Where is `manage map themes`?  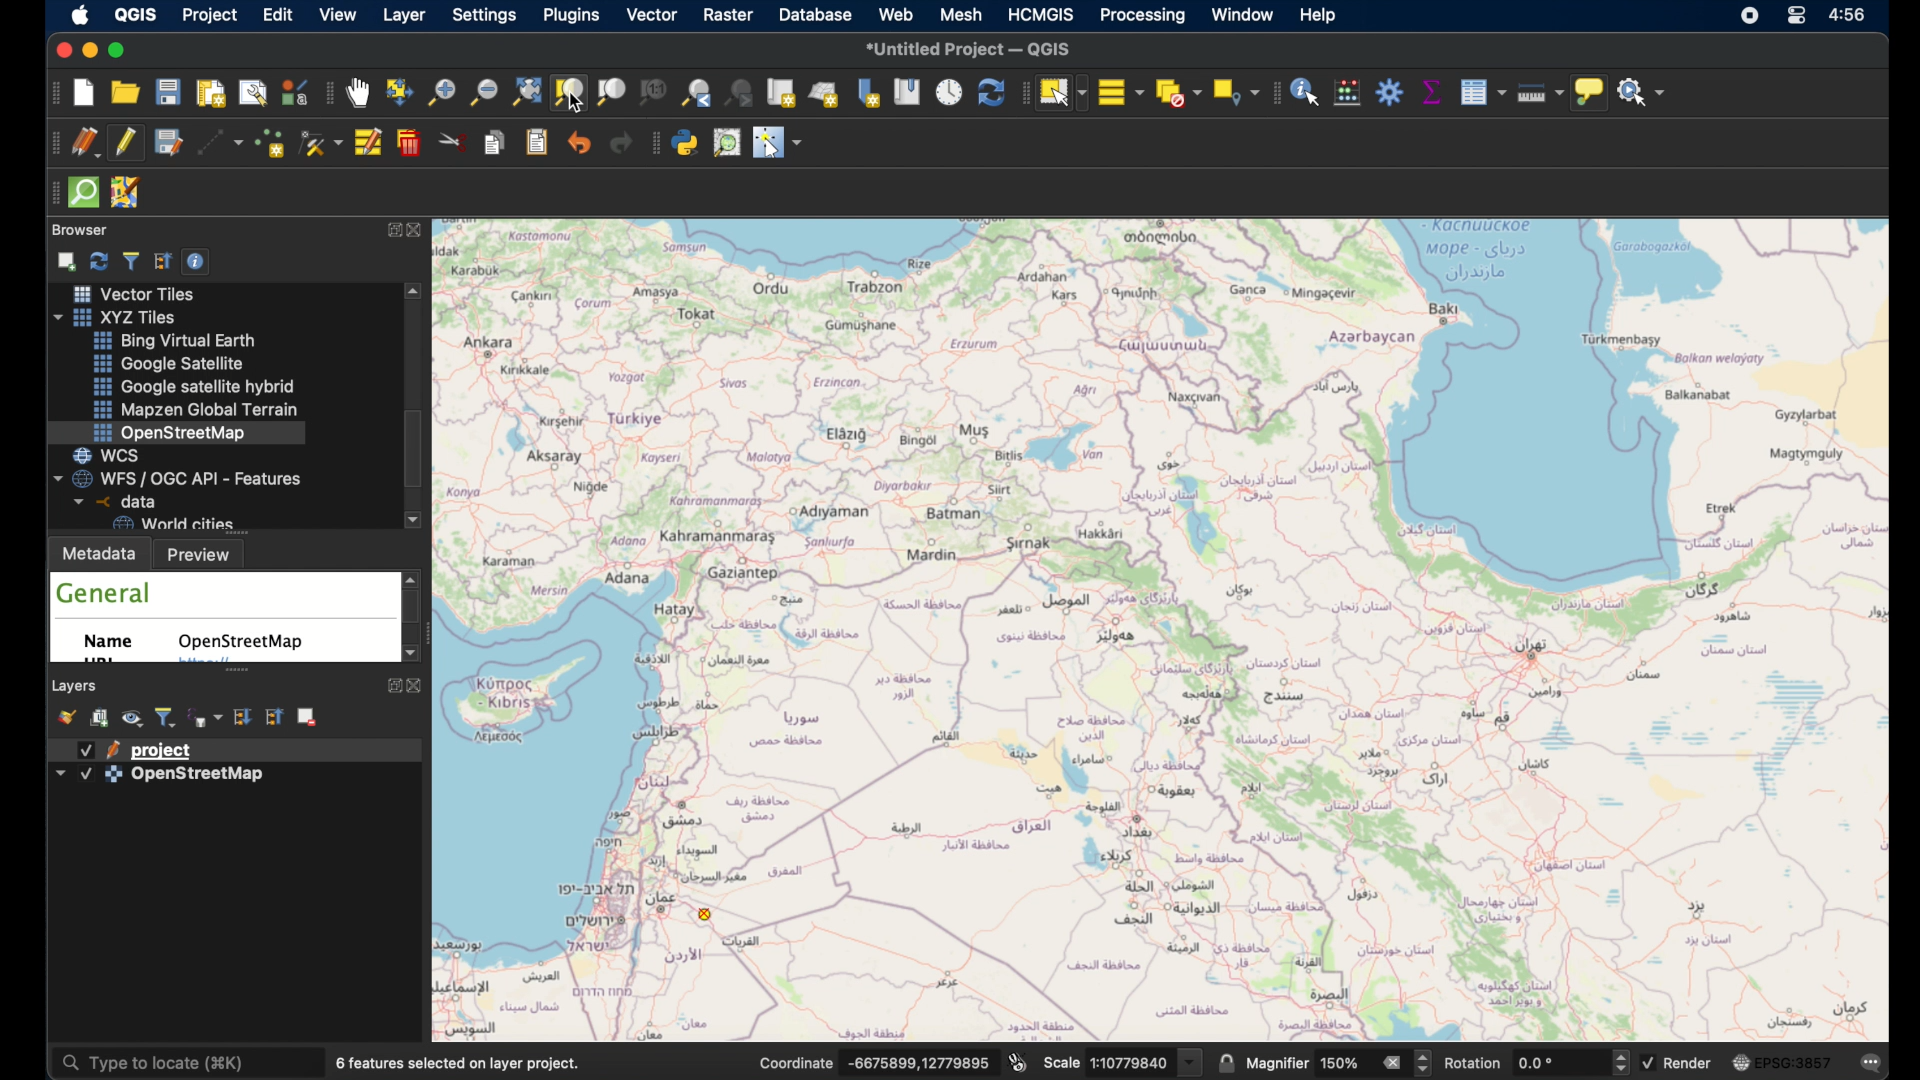 manage map themes is located at coordinates (135, 720).